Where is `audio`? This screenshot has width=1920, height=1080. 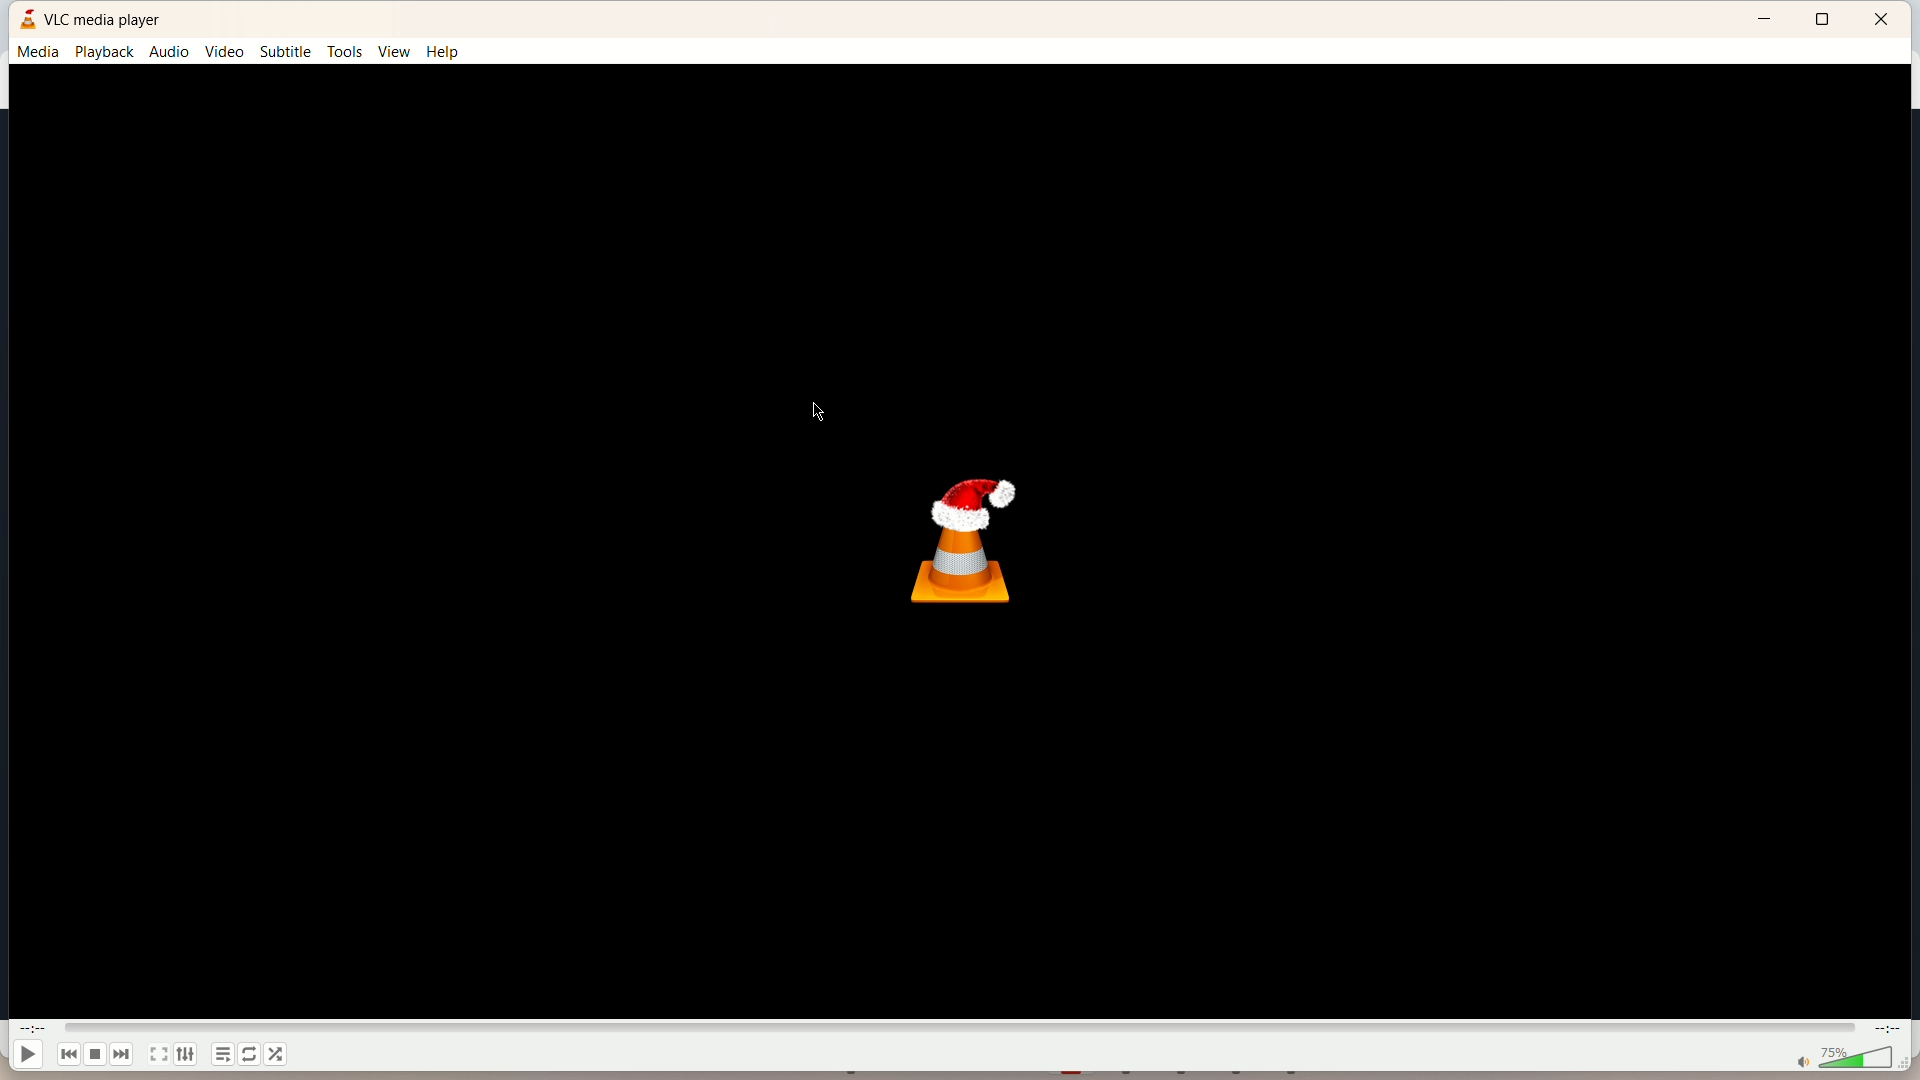 audio is located at coordinates (171, 51).